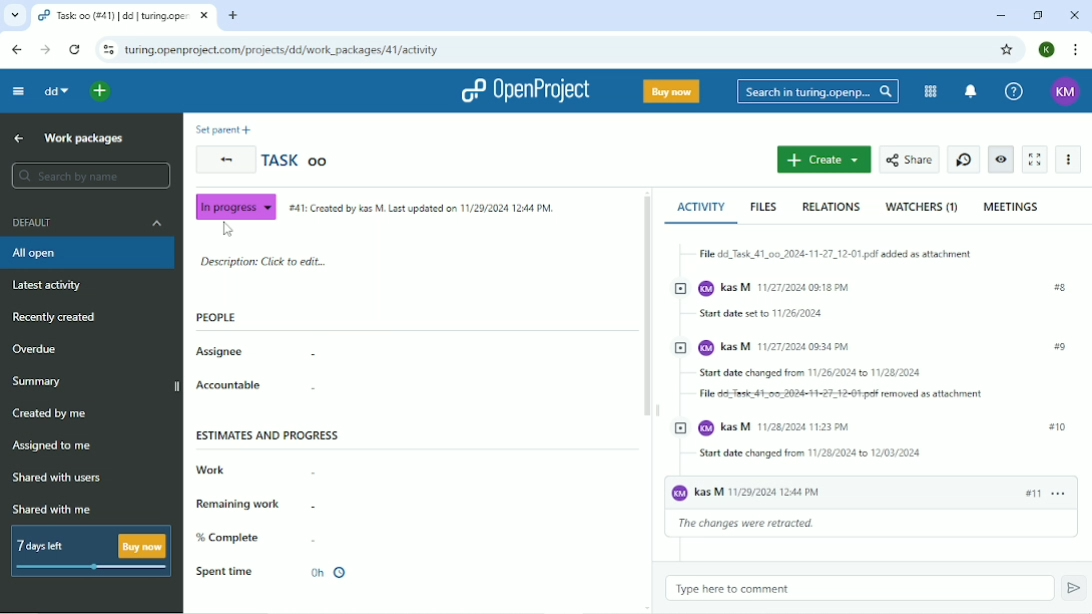 This screenshot has width=1092, height=614. Describe the element at coordinates (107, 47) in the screenshot. I see `View site information` at that location.